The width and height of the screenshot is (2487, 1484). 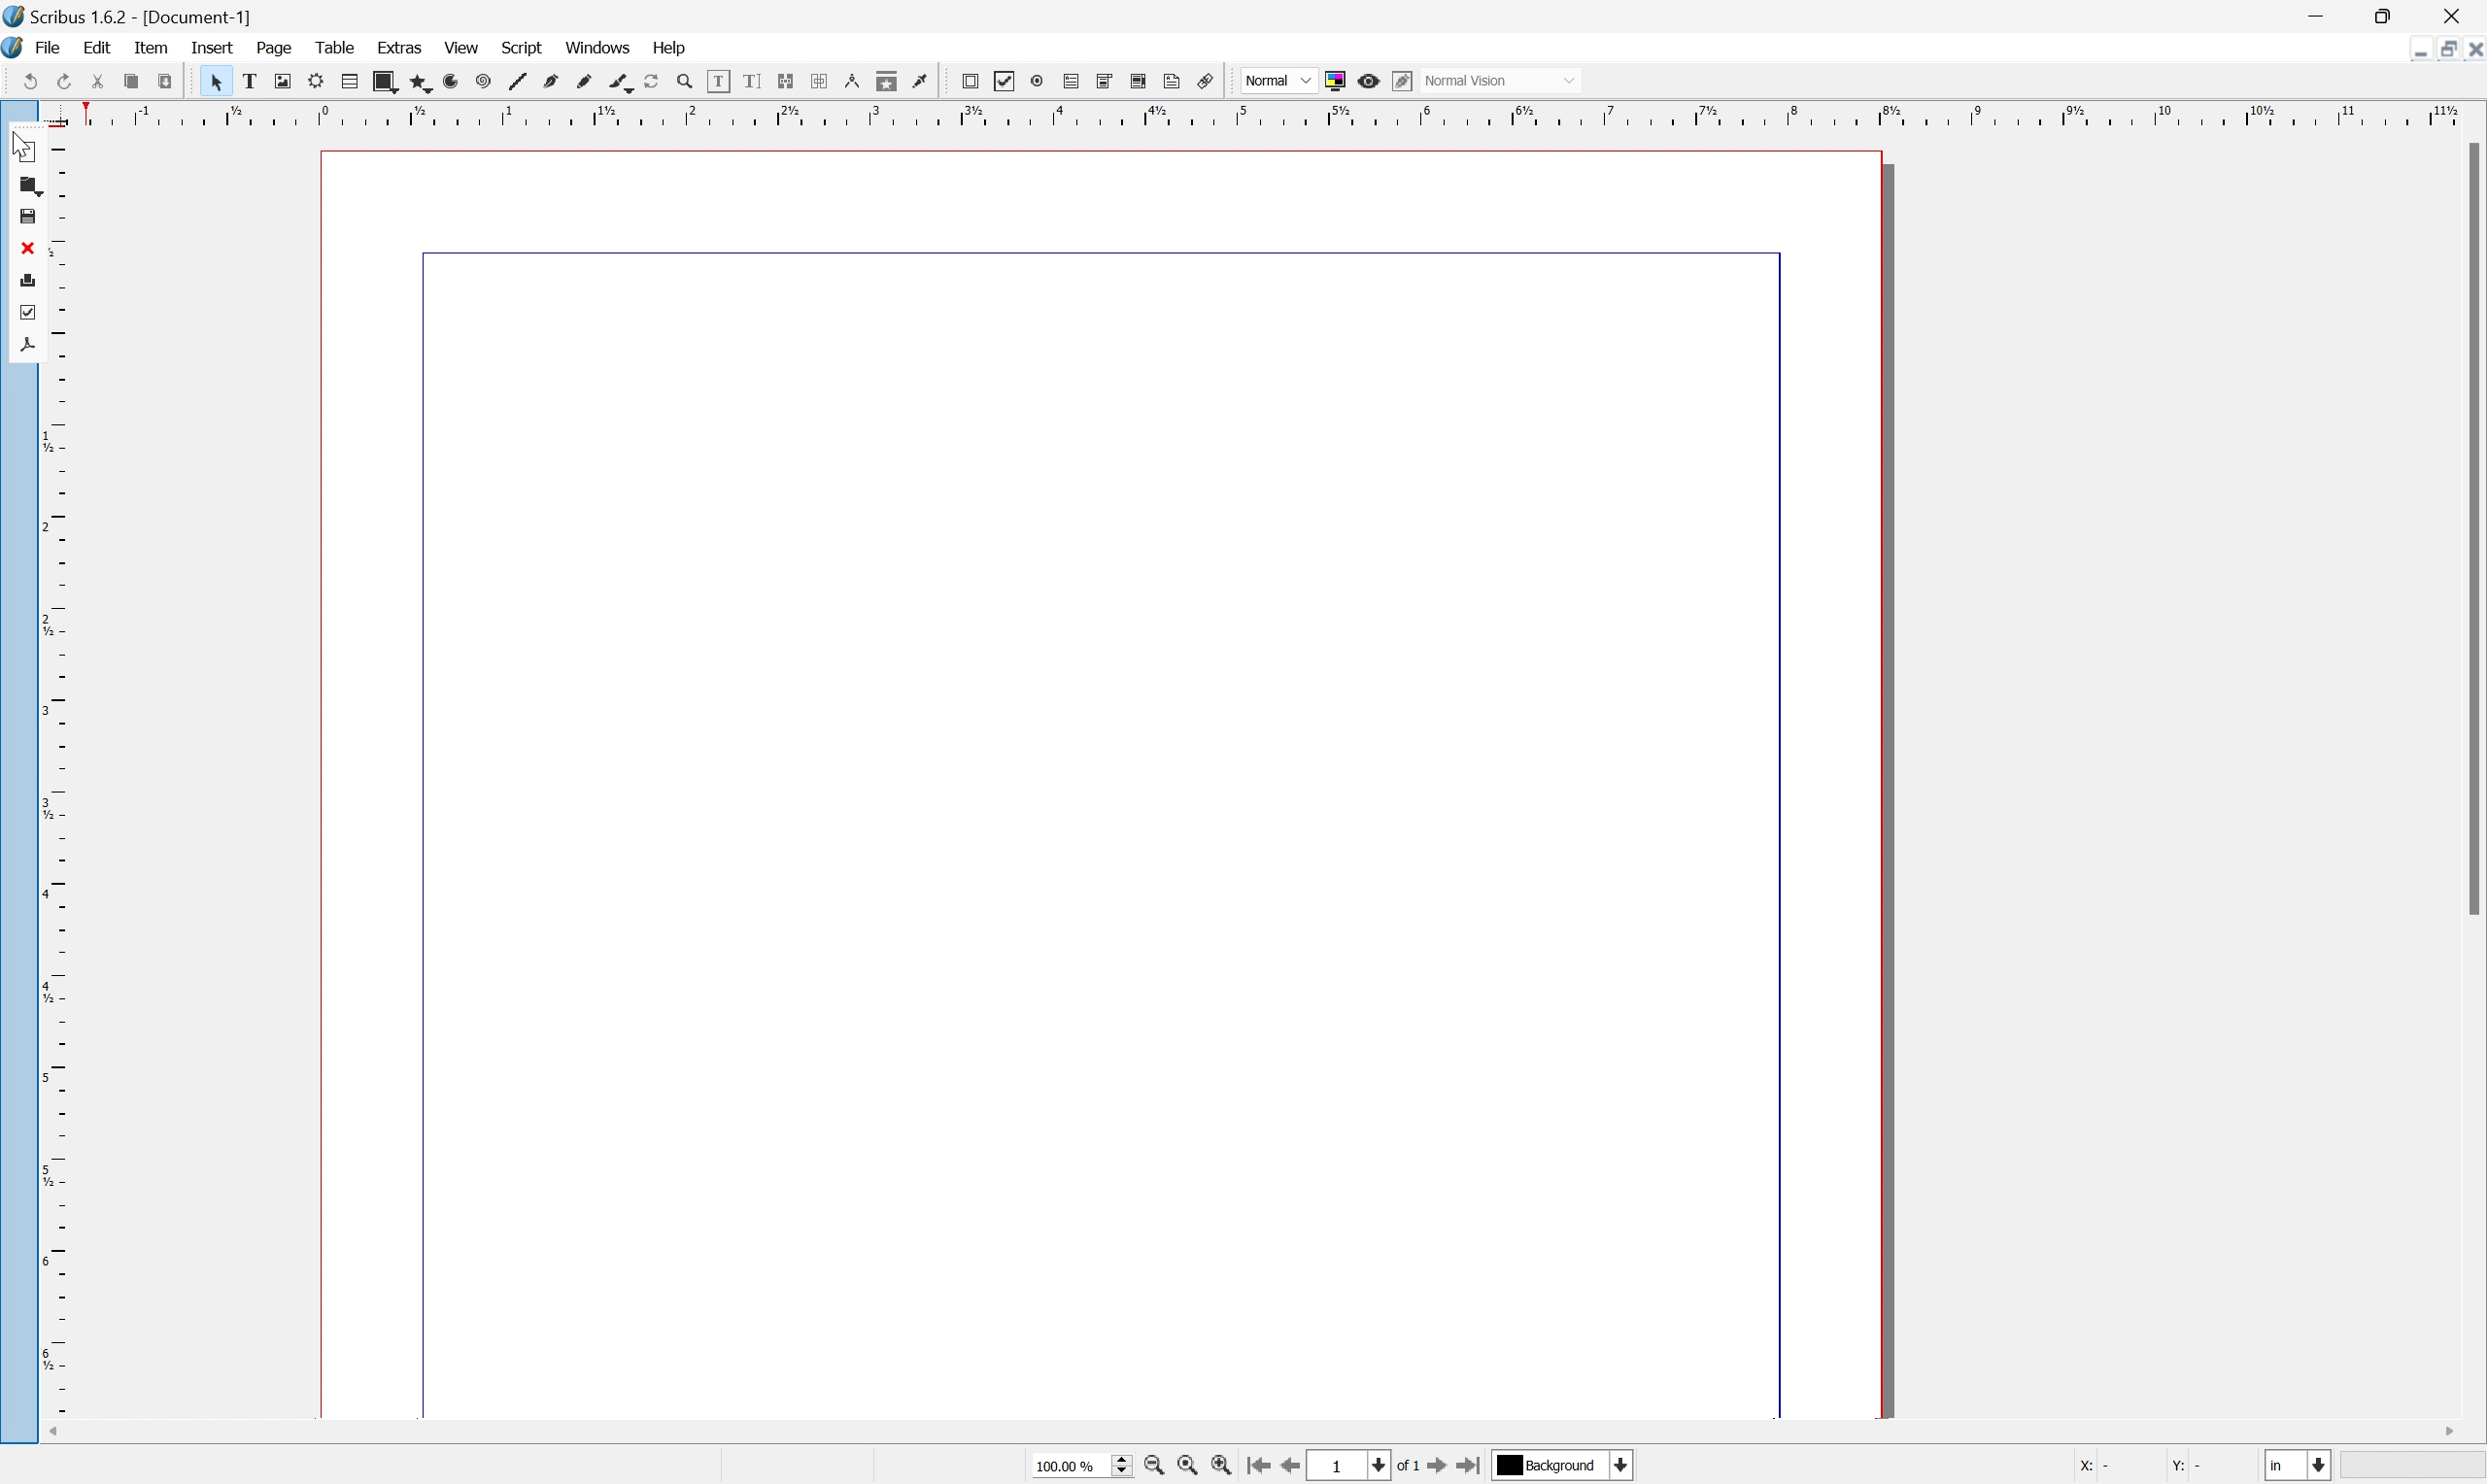 I want to click on spiral, so click(x=720, y=80).